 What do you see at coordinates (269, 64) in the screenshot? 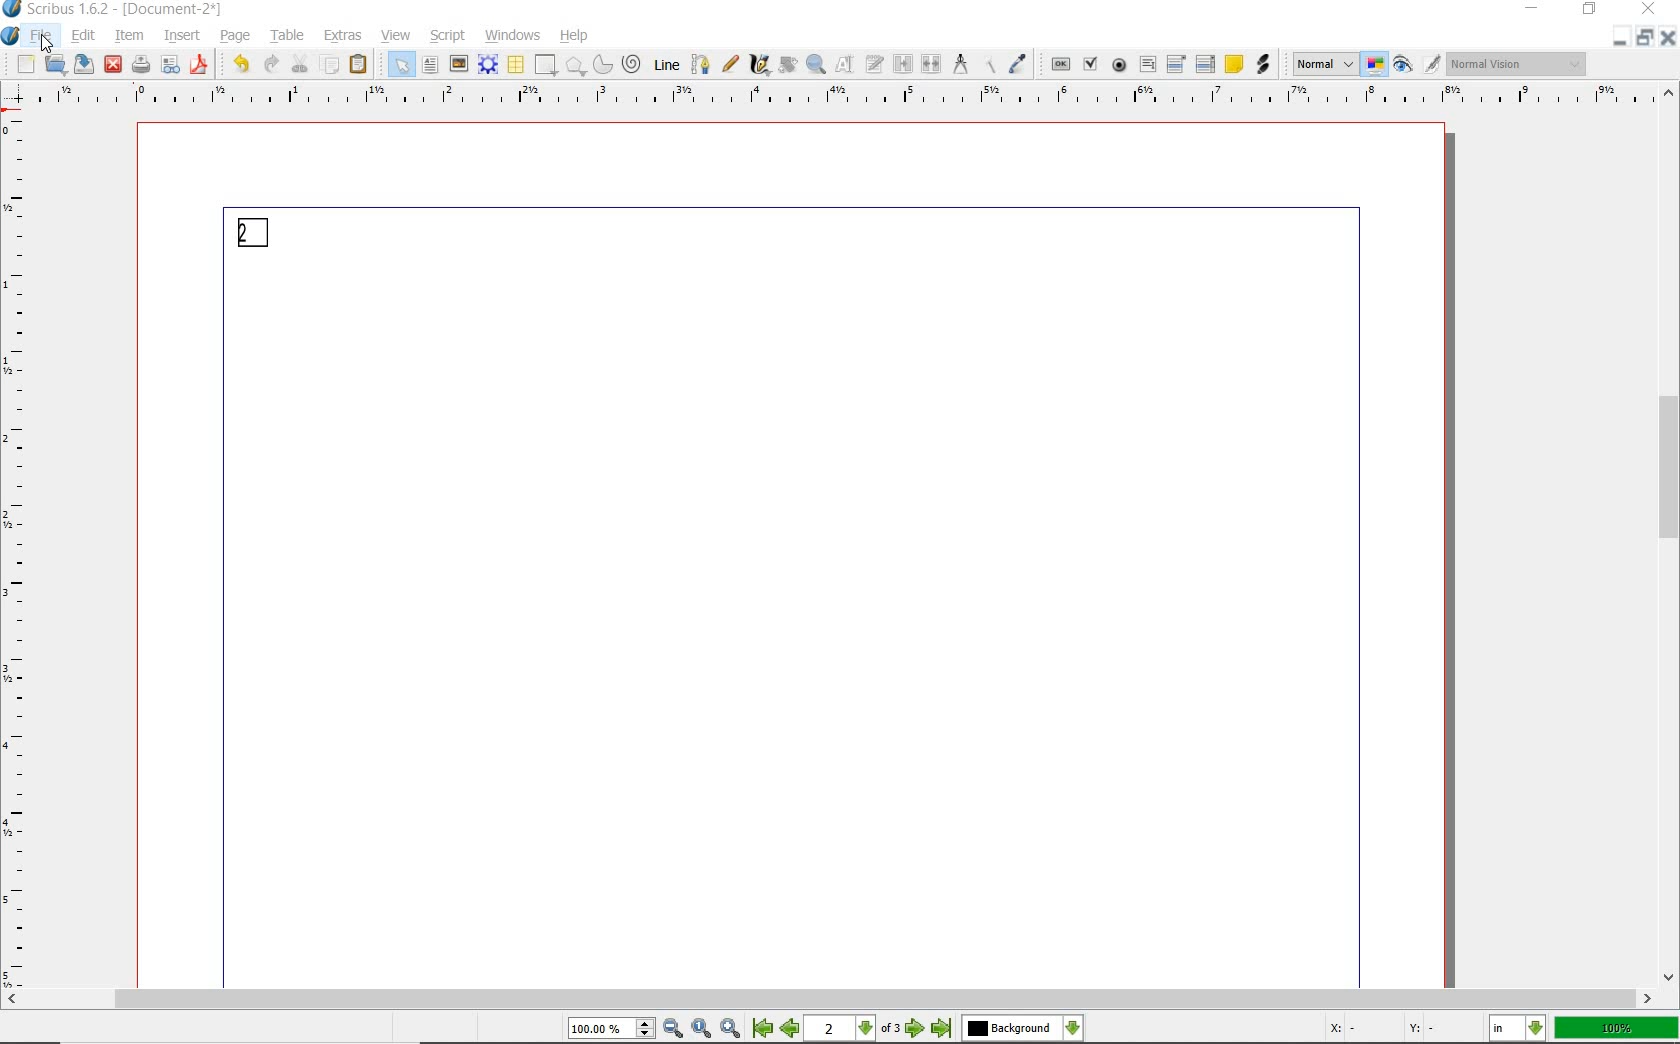
I see `redo` at bounding box center [269, 64].